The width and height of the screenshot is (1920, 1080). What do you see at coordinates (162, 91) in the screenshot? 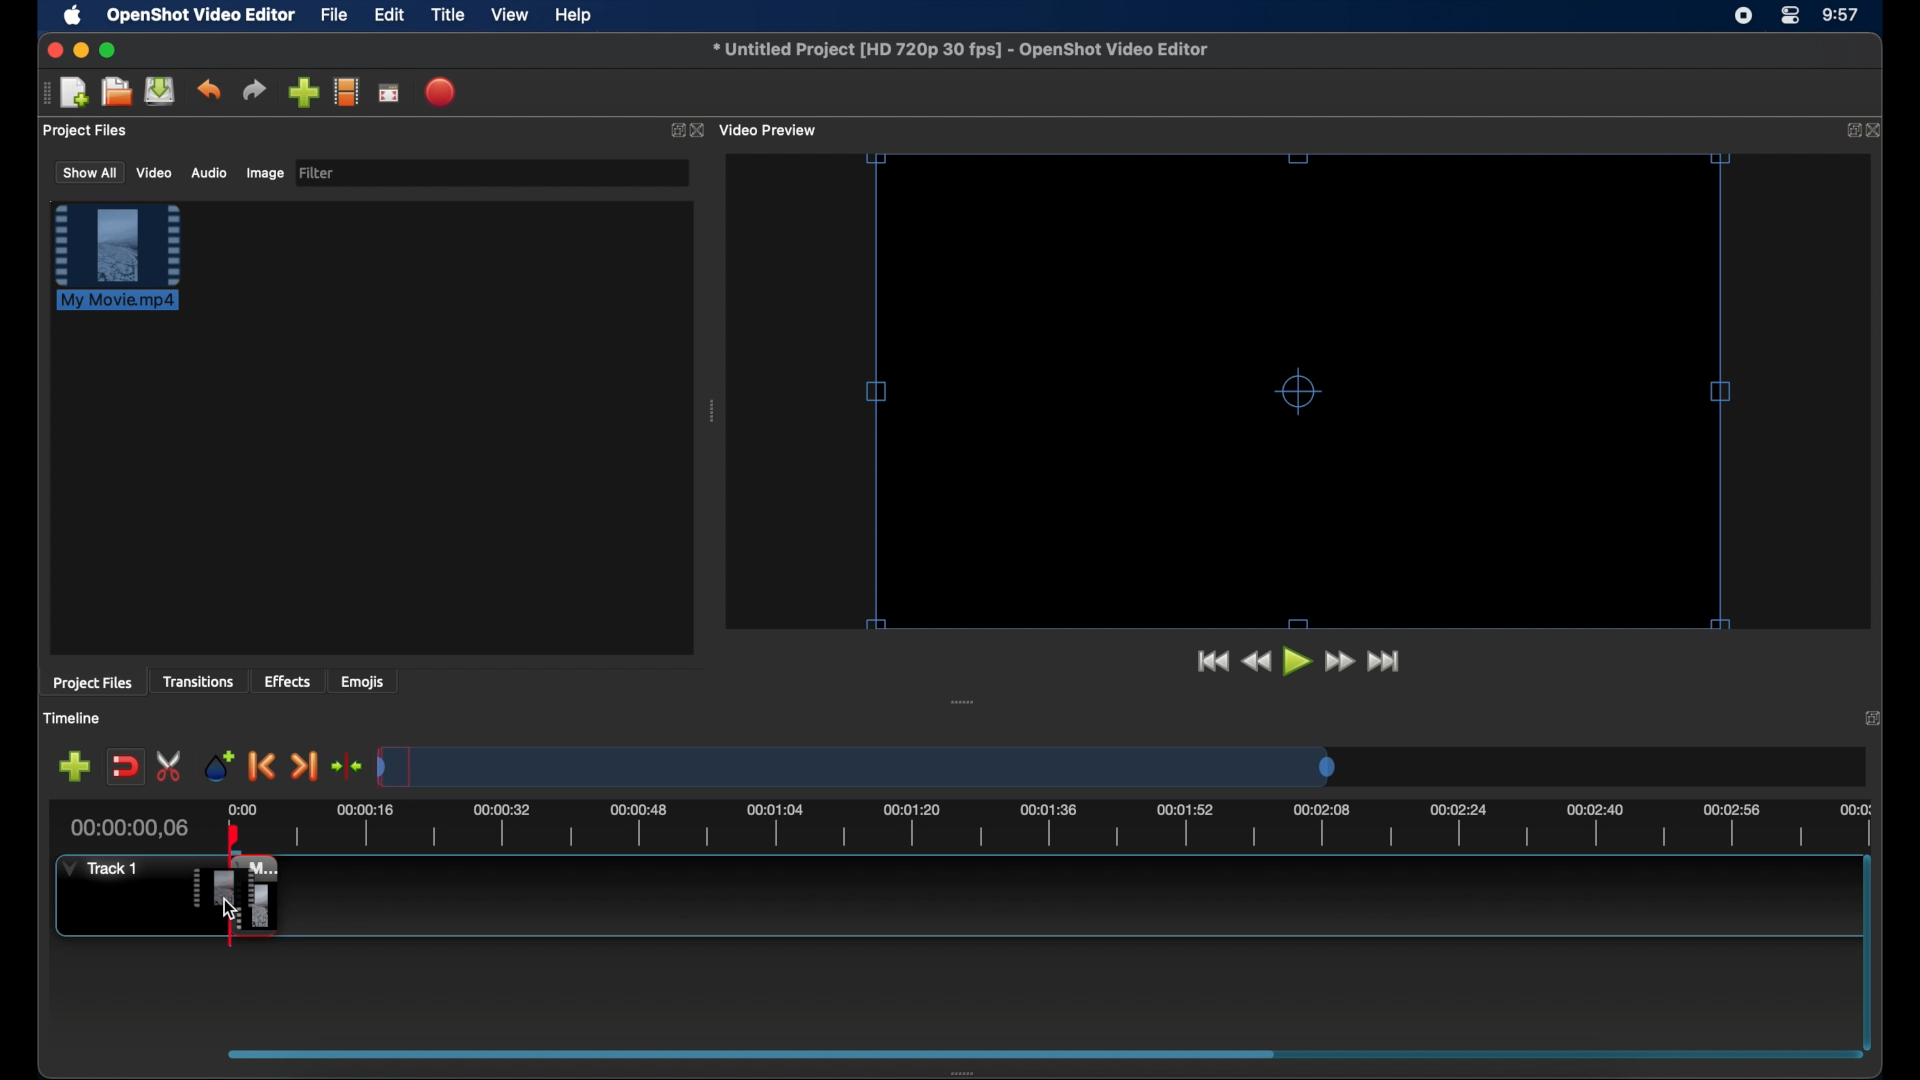
I see `save files` at bounding box center [162, 91].